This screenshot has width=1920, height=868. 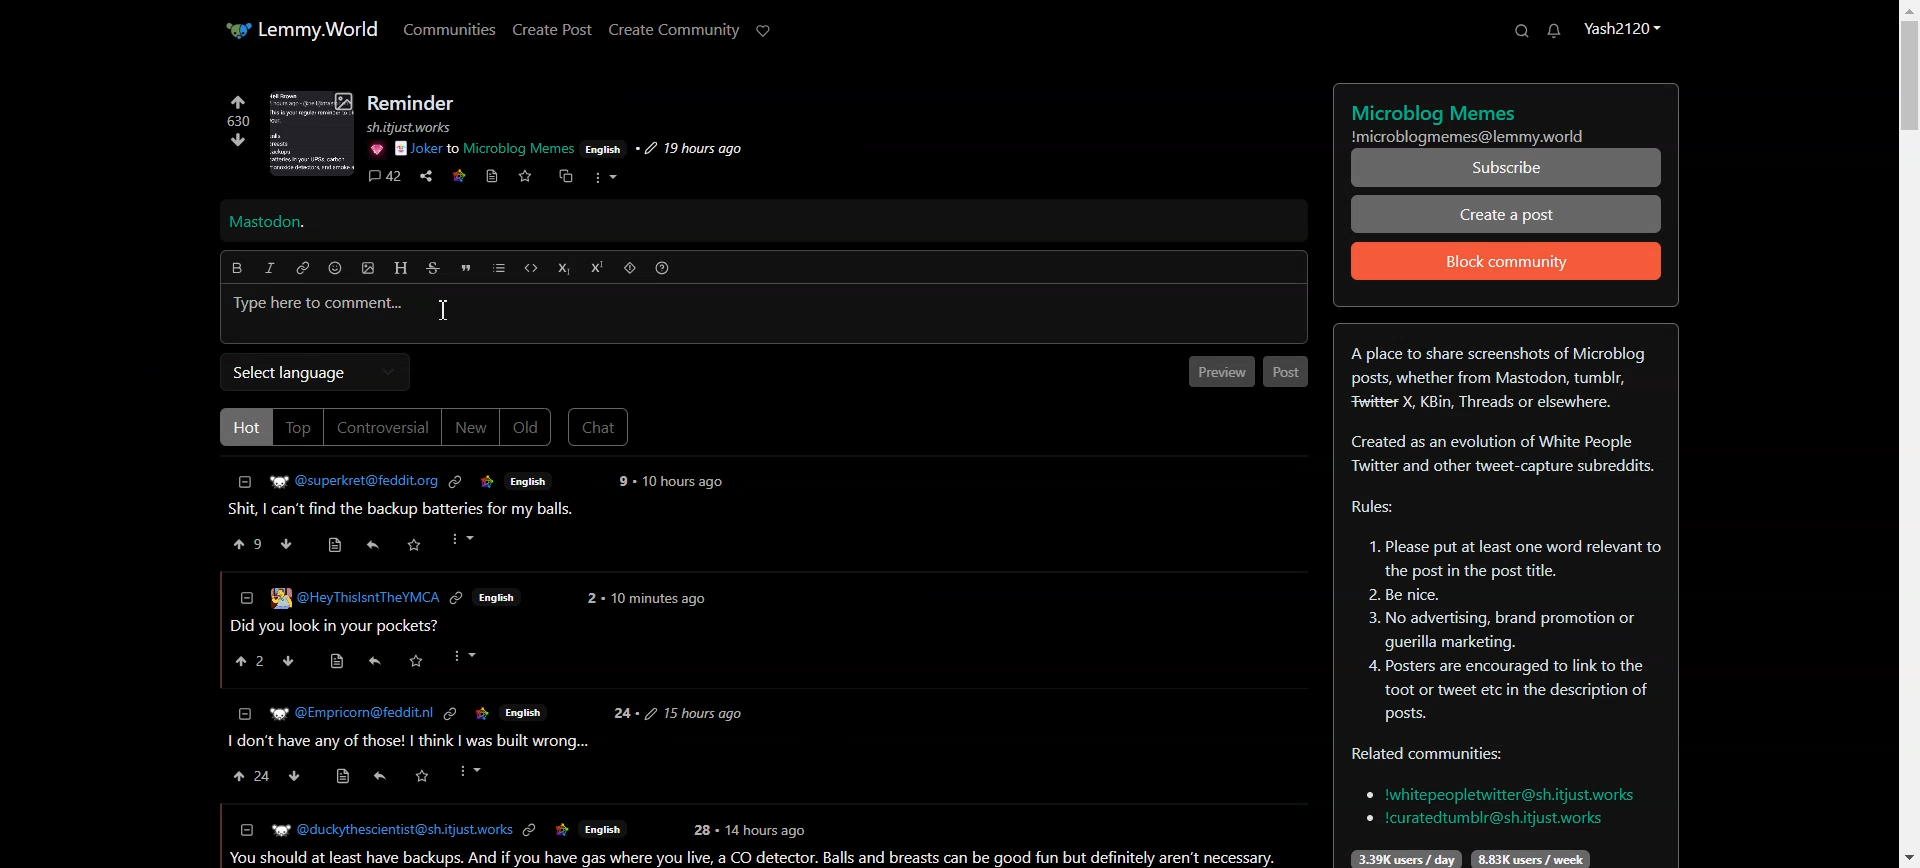 What do you see at coordinates (597, 267) in the screenshot?
I see `Superscript` at bounding box center [597, 267].